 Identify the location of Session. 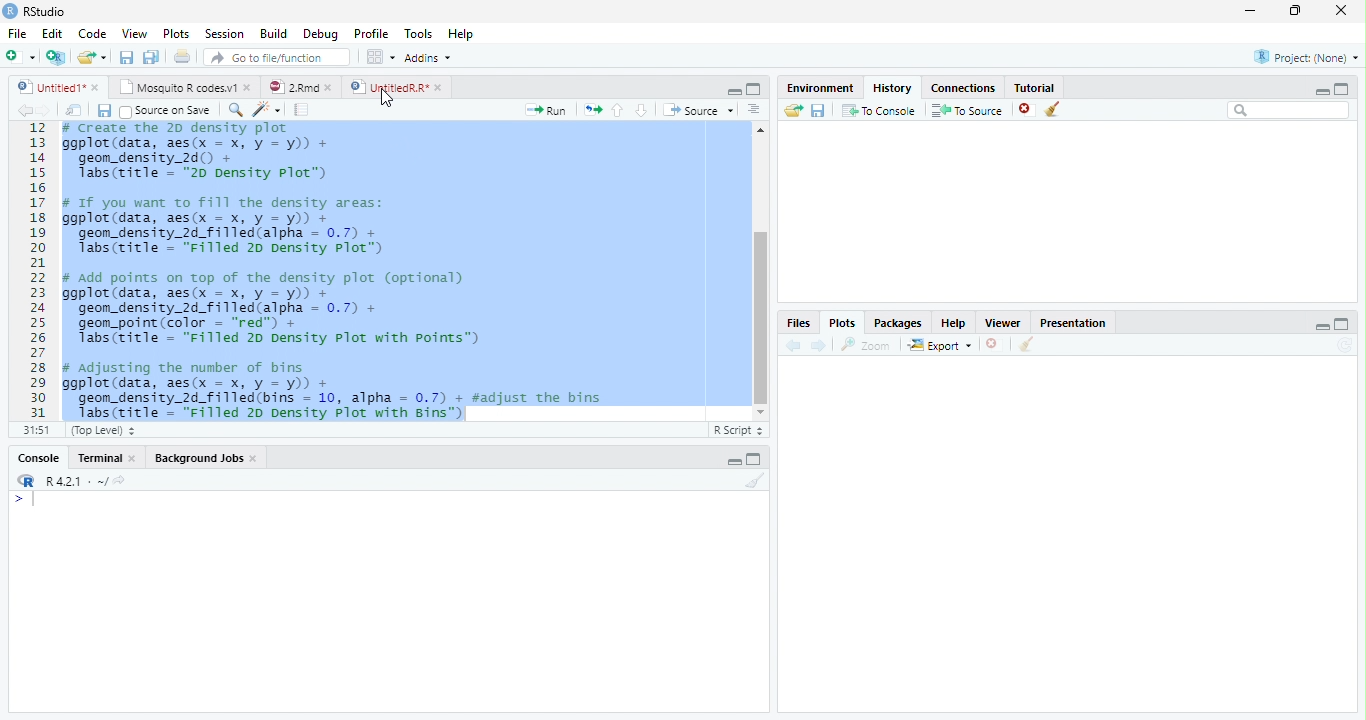
(225, 34).